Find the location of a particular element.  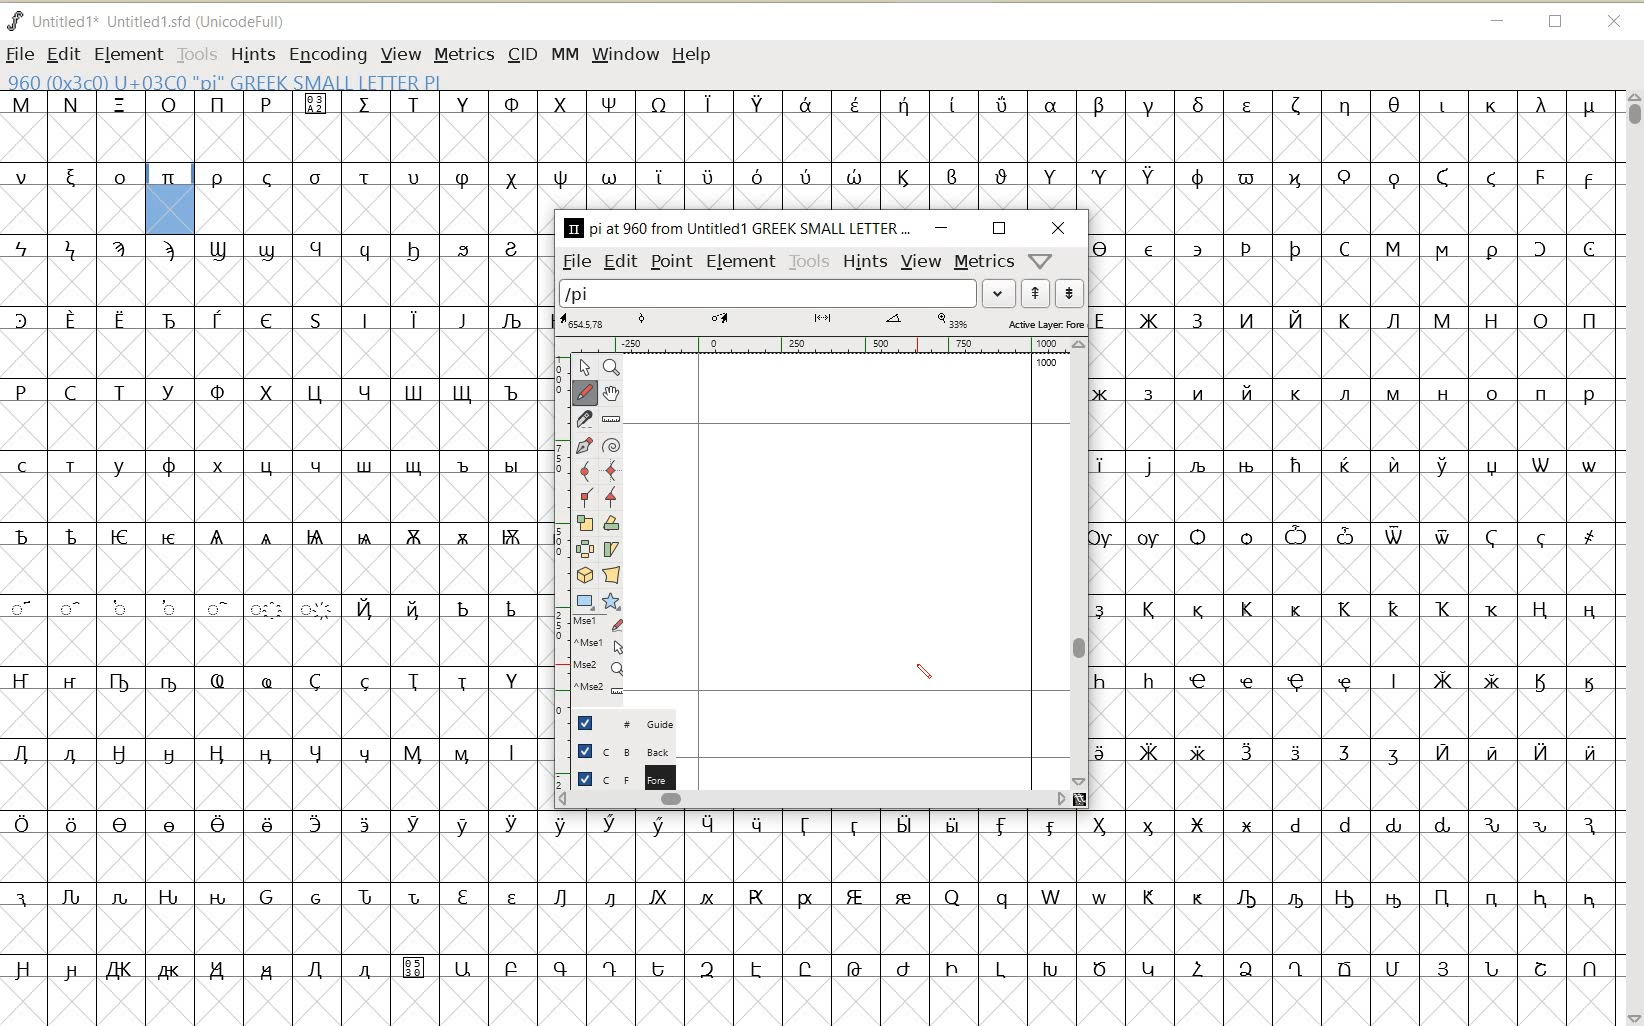

add a point, then drag out its control points is located at coordinates (584, 443).